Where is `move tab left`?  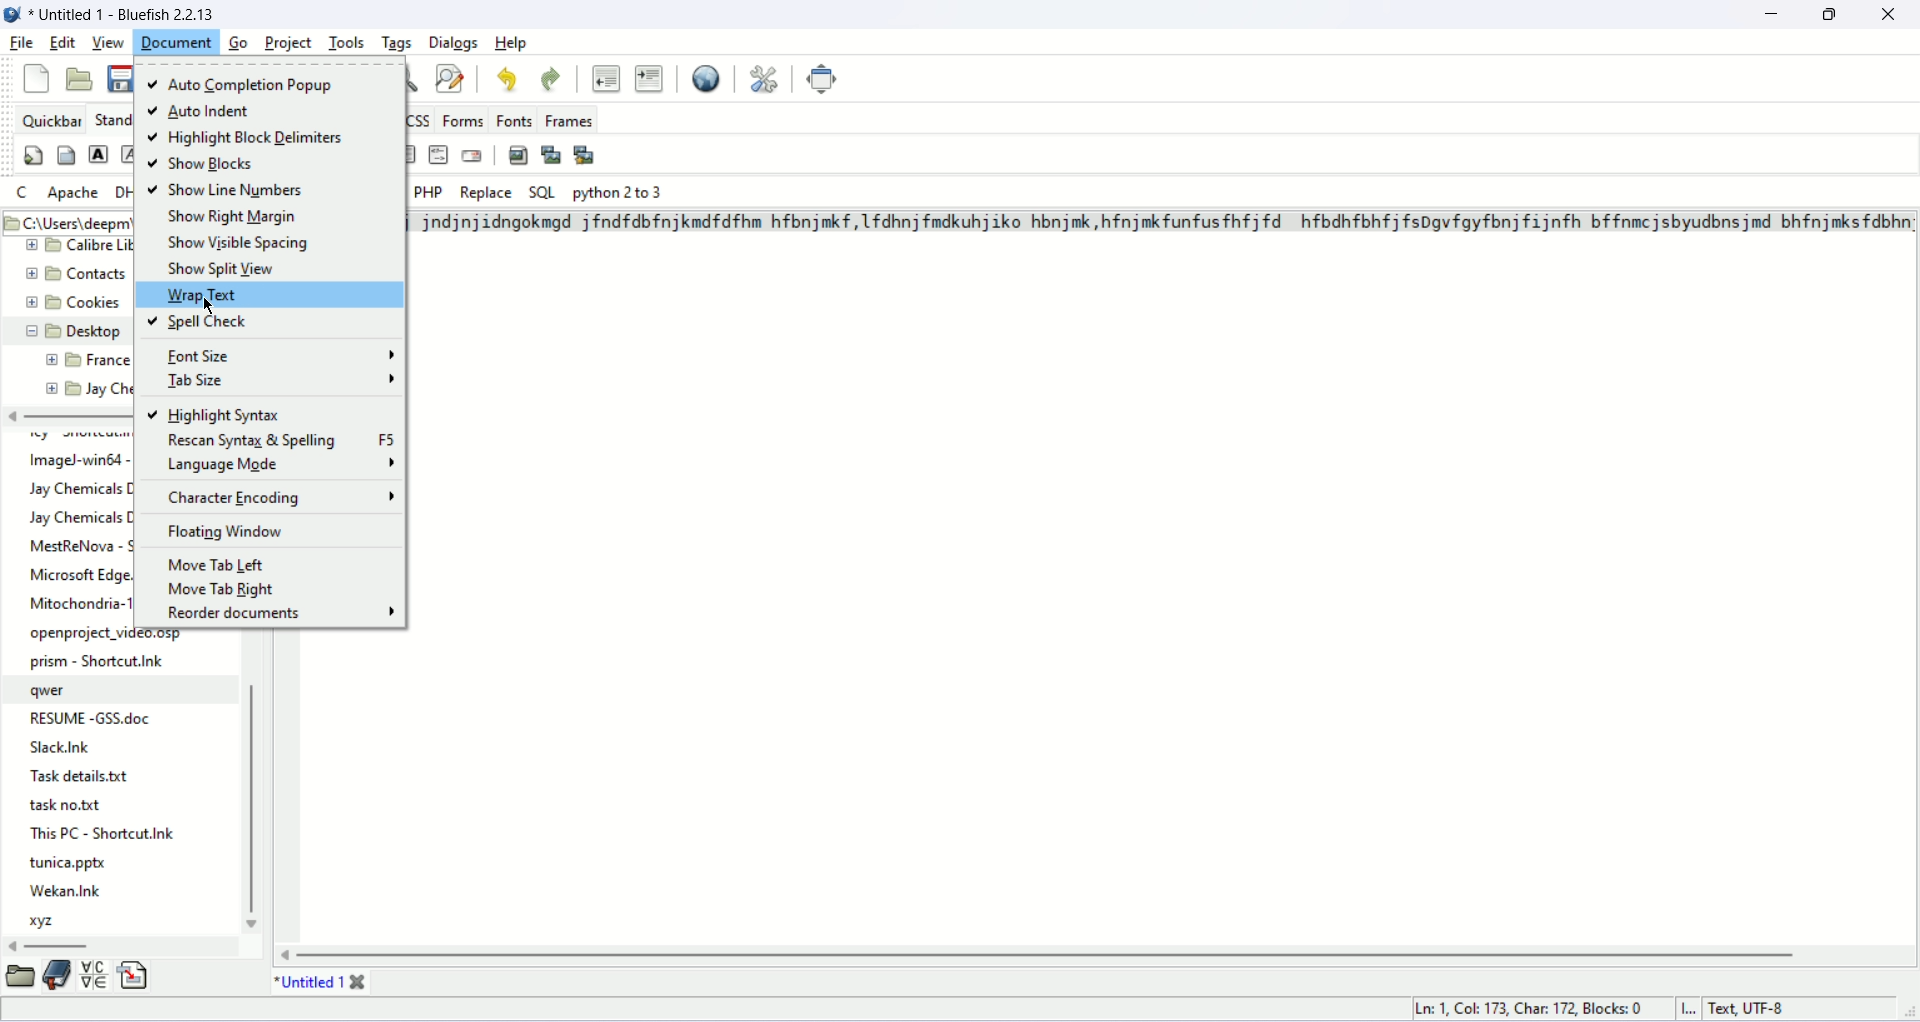
move tab left is located at coordinates (218, 565).